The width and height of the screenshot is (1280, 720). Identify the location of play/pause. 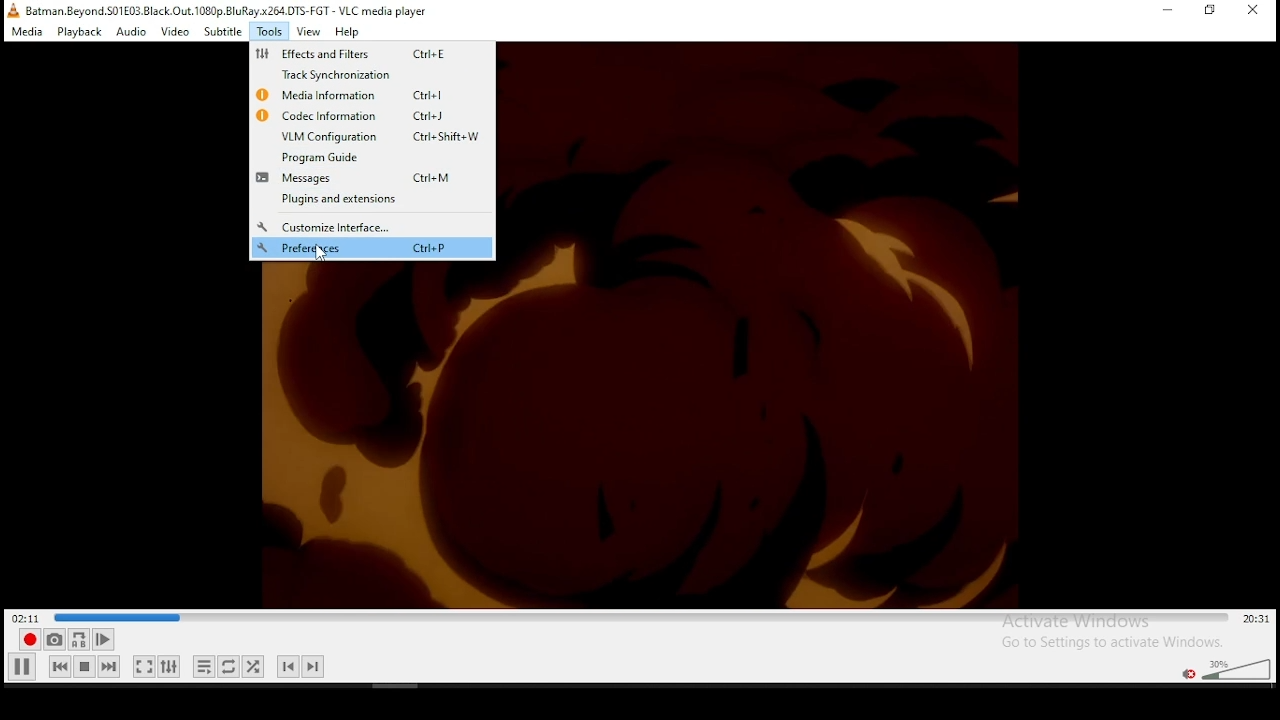
(21, 667).